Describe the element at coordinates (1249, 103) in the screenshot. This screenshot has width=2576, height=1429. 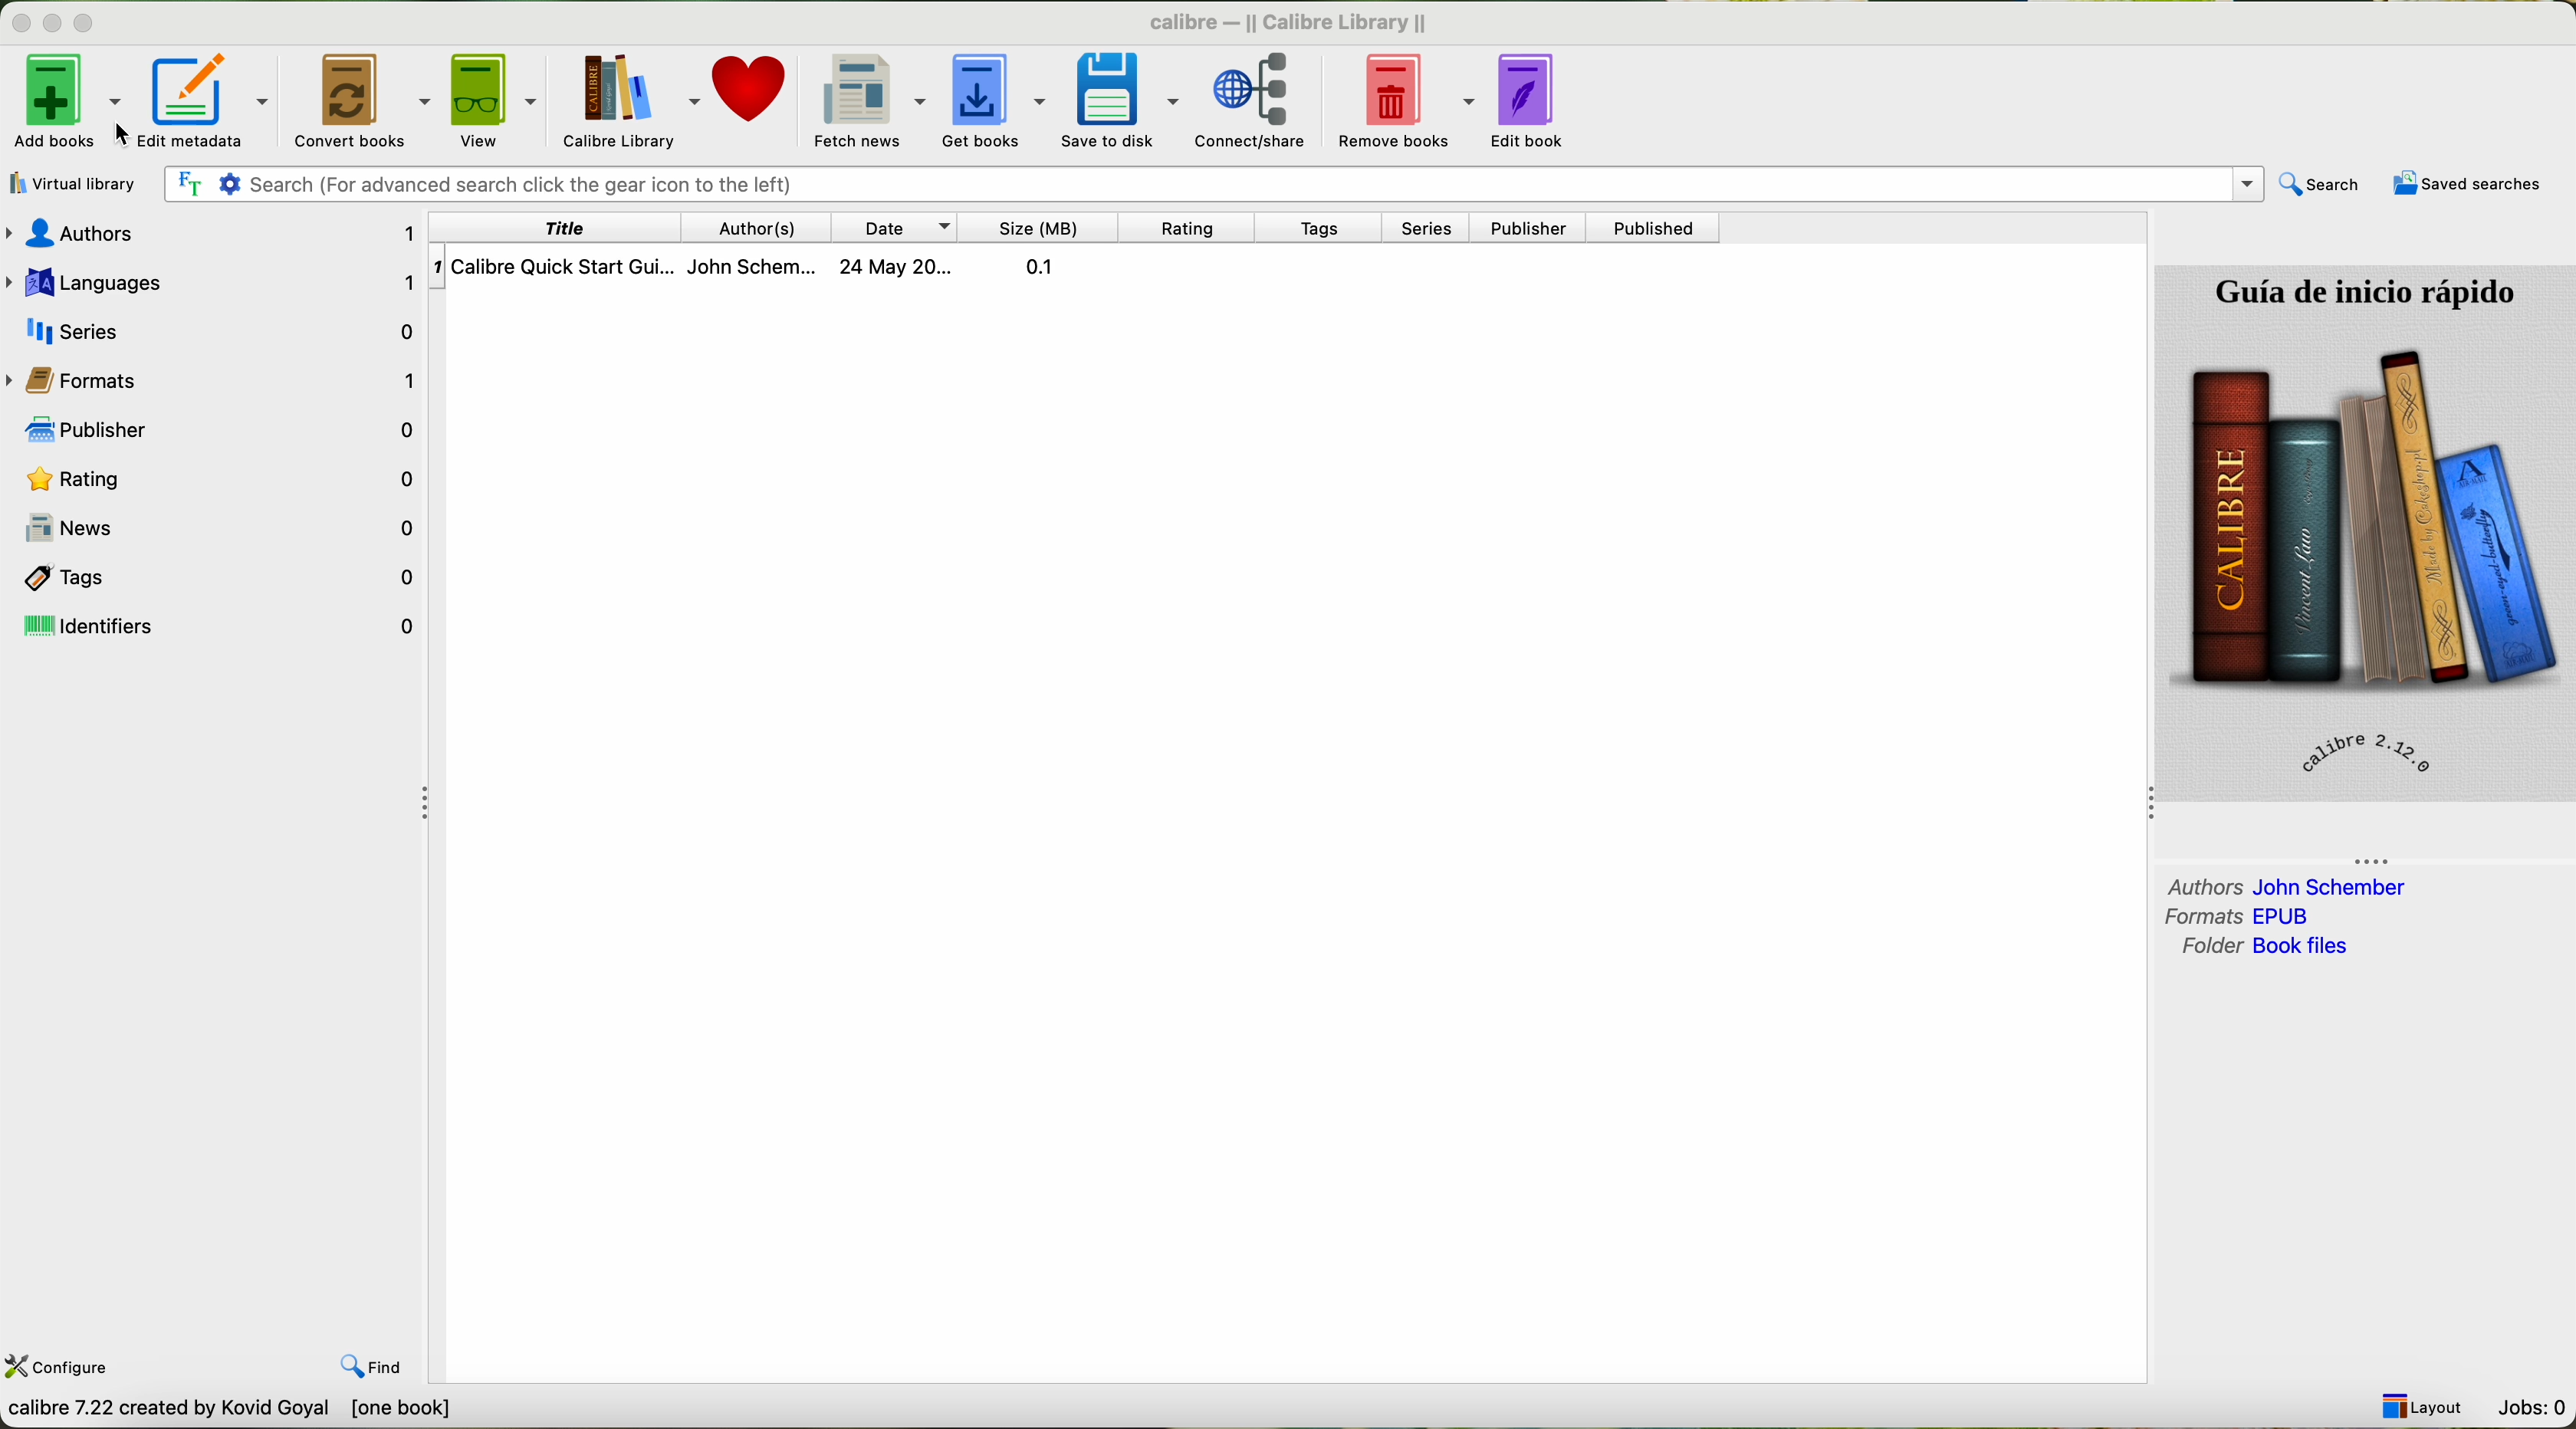
I see `connect/share` at that location.